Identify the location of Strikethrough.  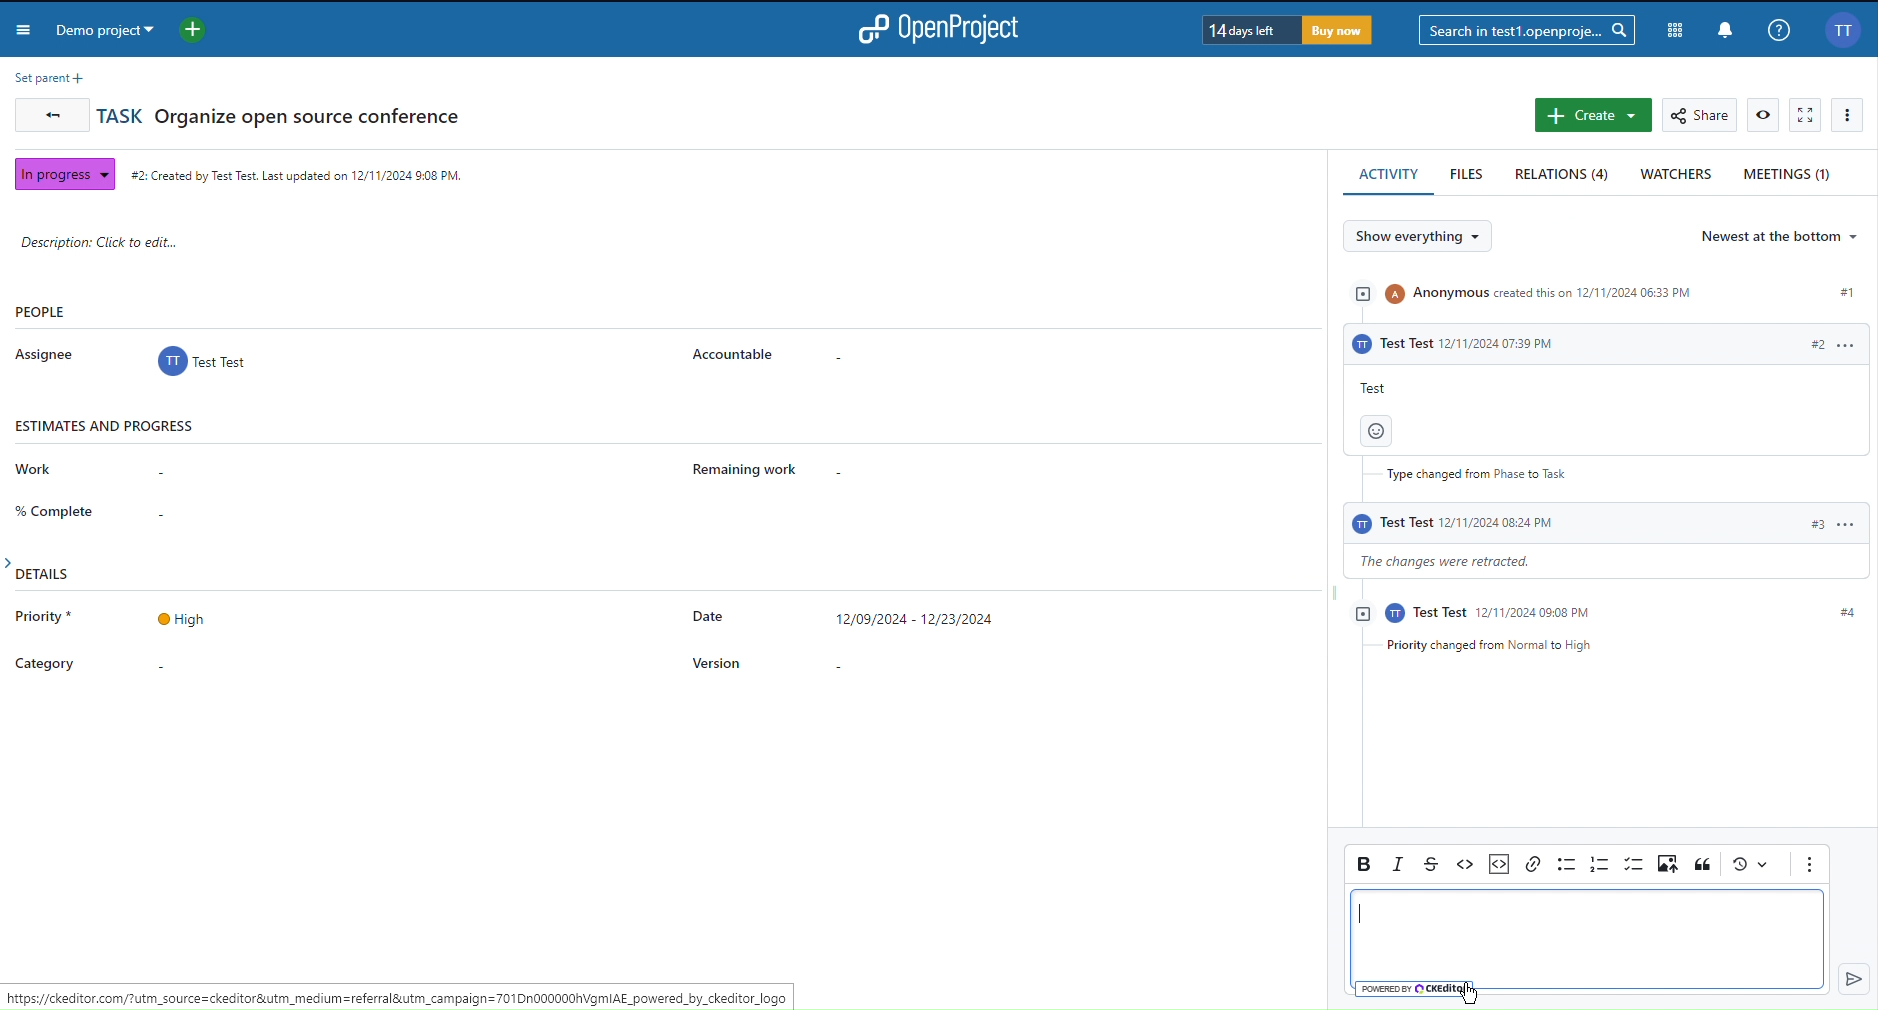
(1435, 863).